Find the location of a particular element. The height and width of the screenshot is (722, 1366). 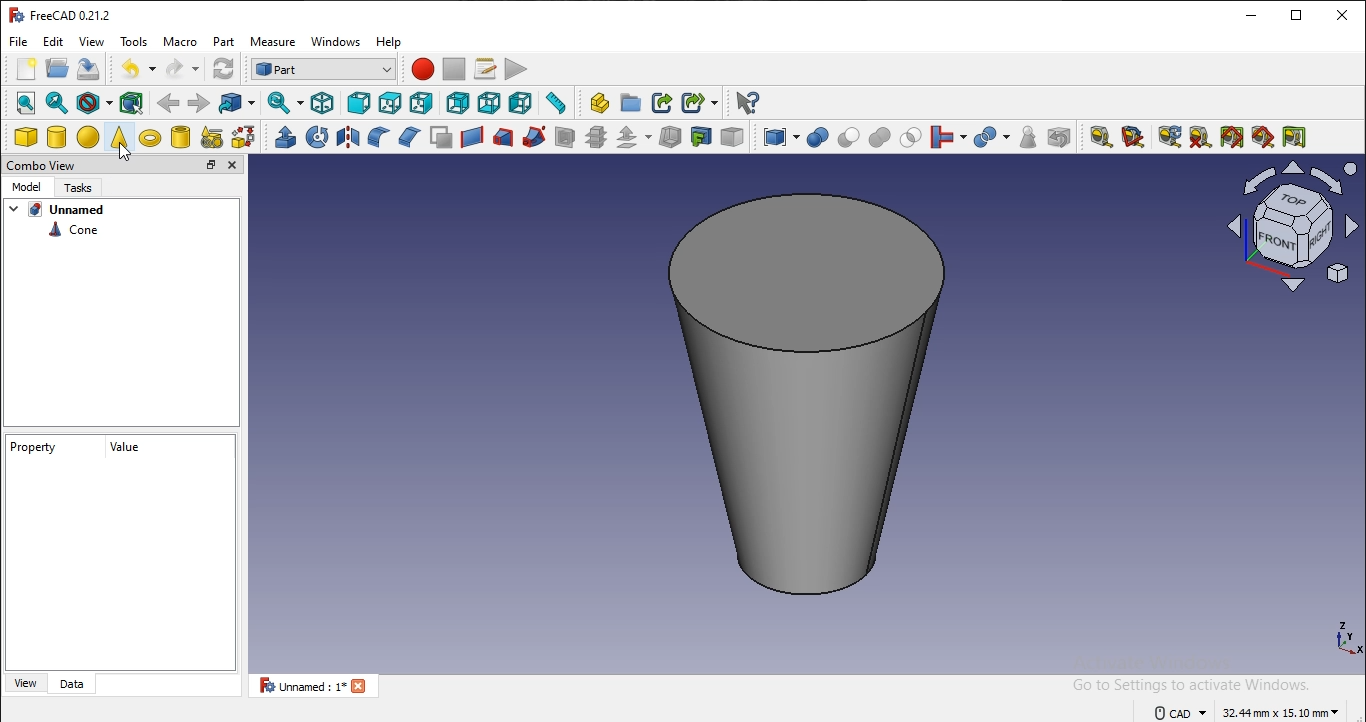

check geometry is located at coordinates (1030, 136).